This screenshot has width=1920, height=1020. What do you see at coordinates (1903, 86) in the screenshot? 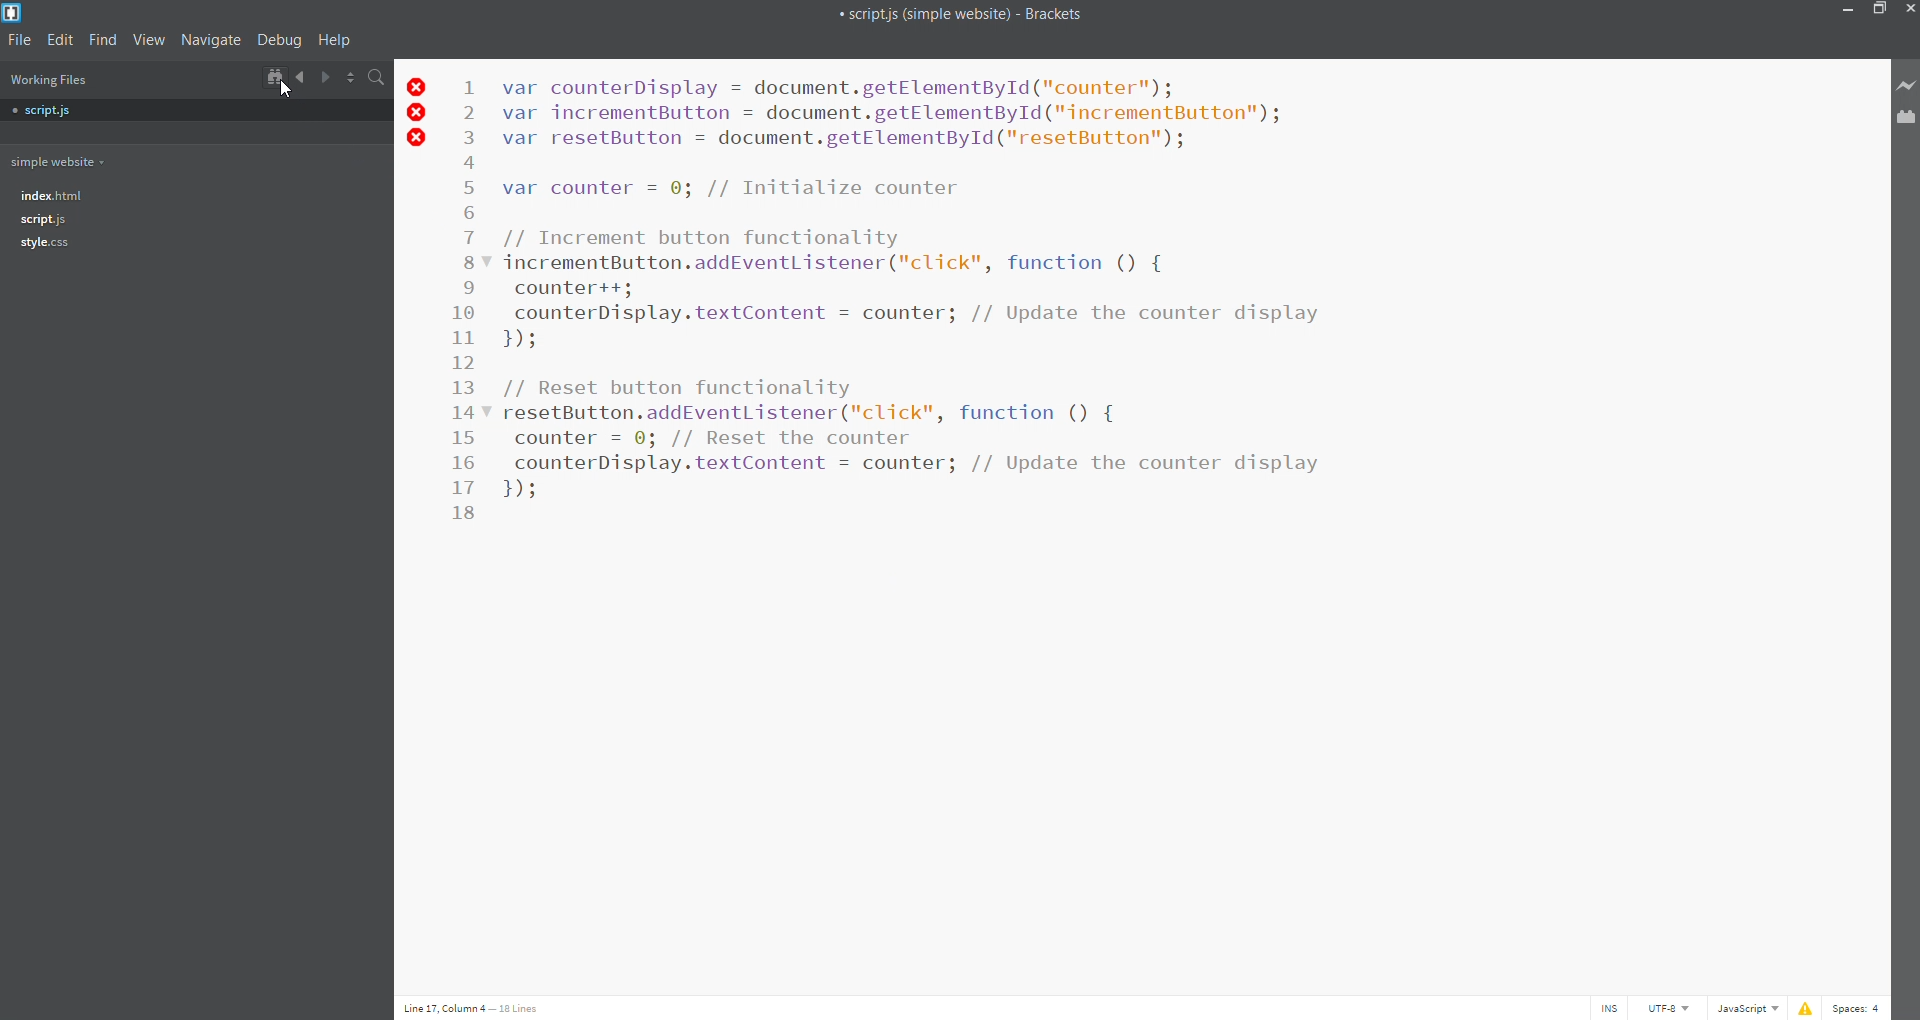
I see `live preview` at bounding box center [1903, 86].